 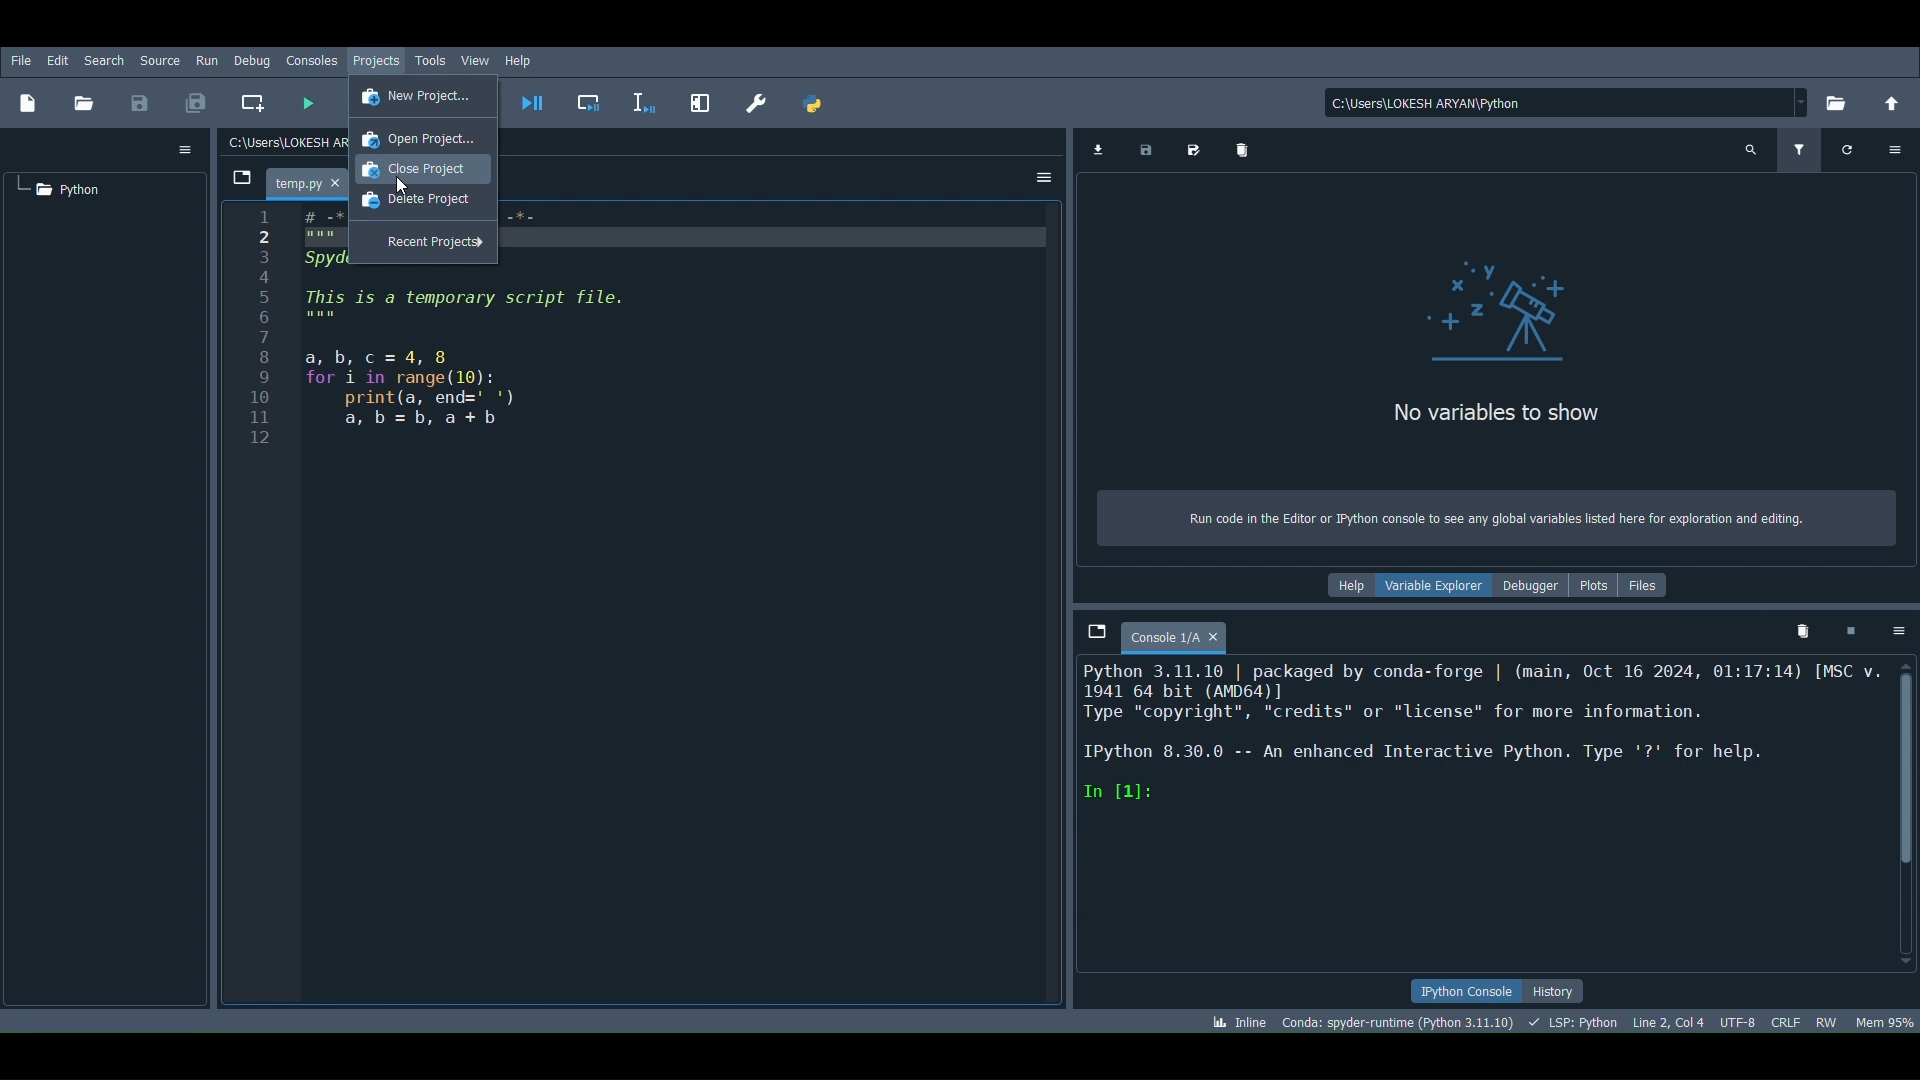 What do you see at coordinates (1491, 413) in the screenshot?
I see `No variables to show` at bounding box center [1491, 413].